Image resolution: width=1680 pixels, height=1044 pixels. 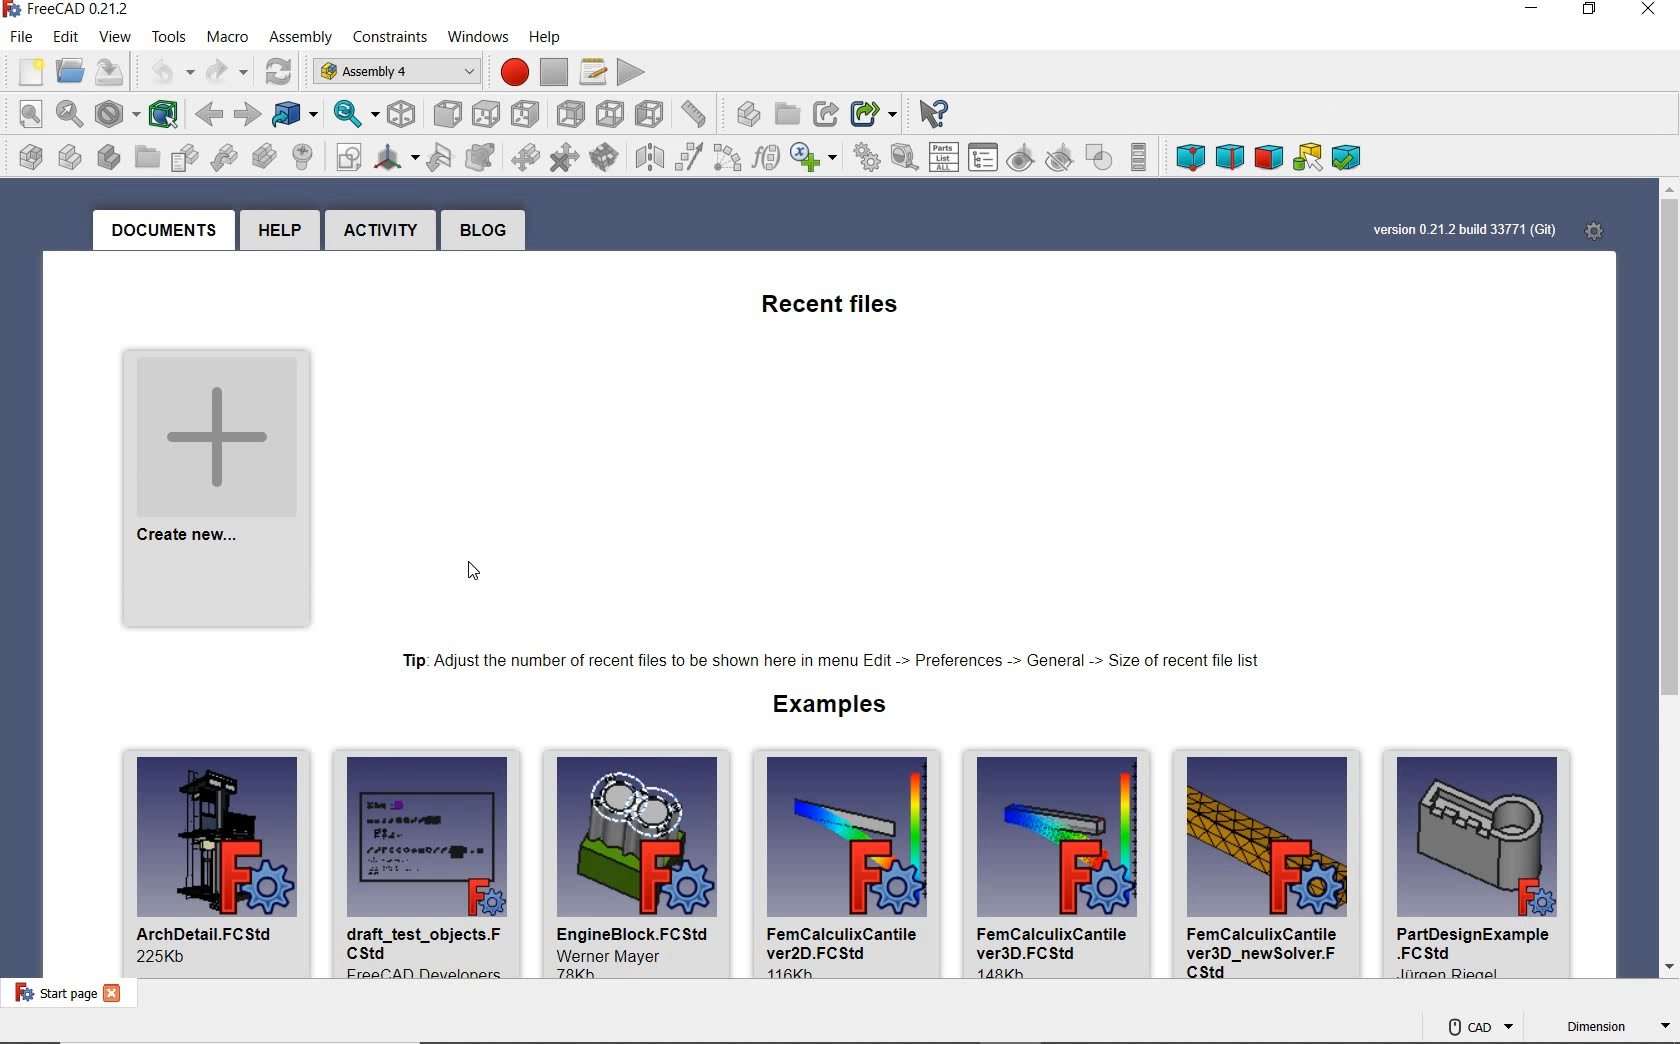 I want to click on clear all selection filters, so click(x=1346, y=157).